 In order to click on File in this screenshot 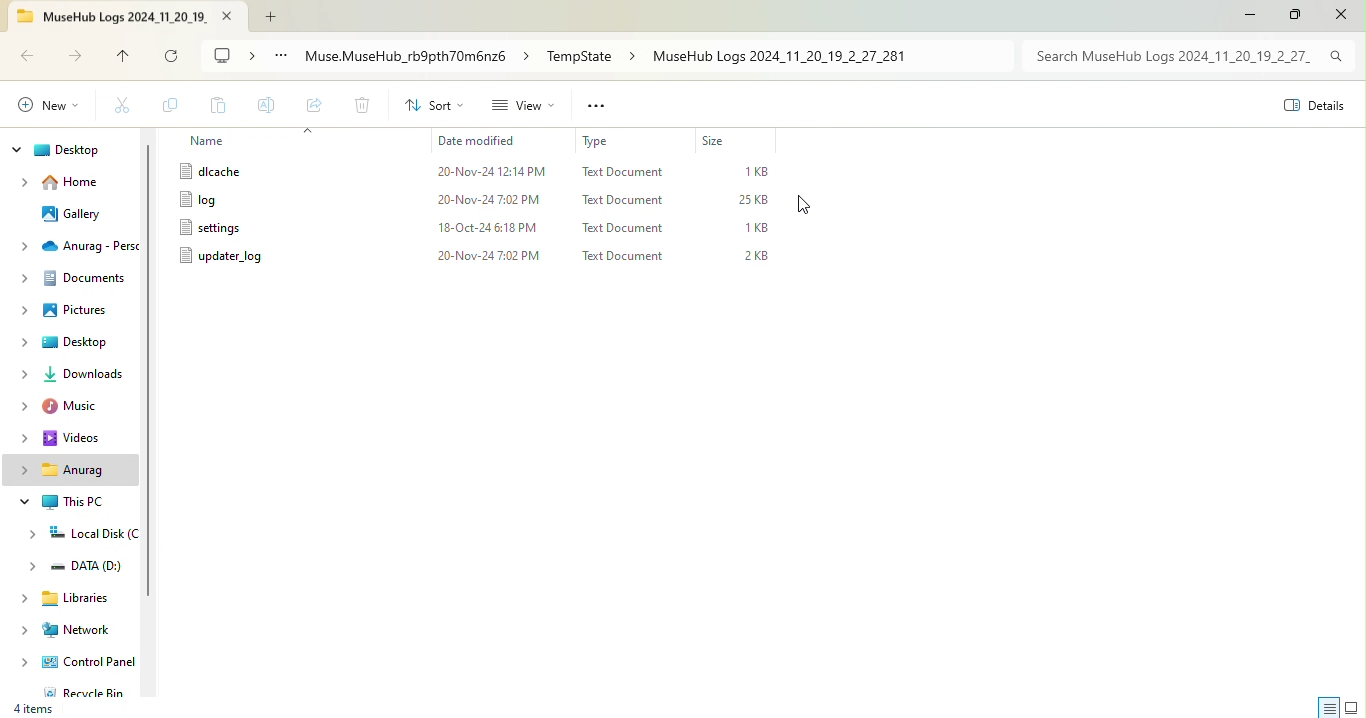, I will do `click(483, 261)`.